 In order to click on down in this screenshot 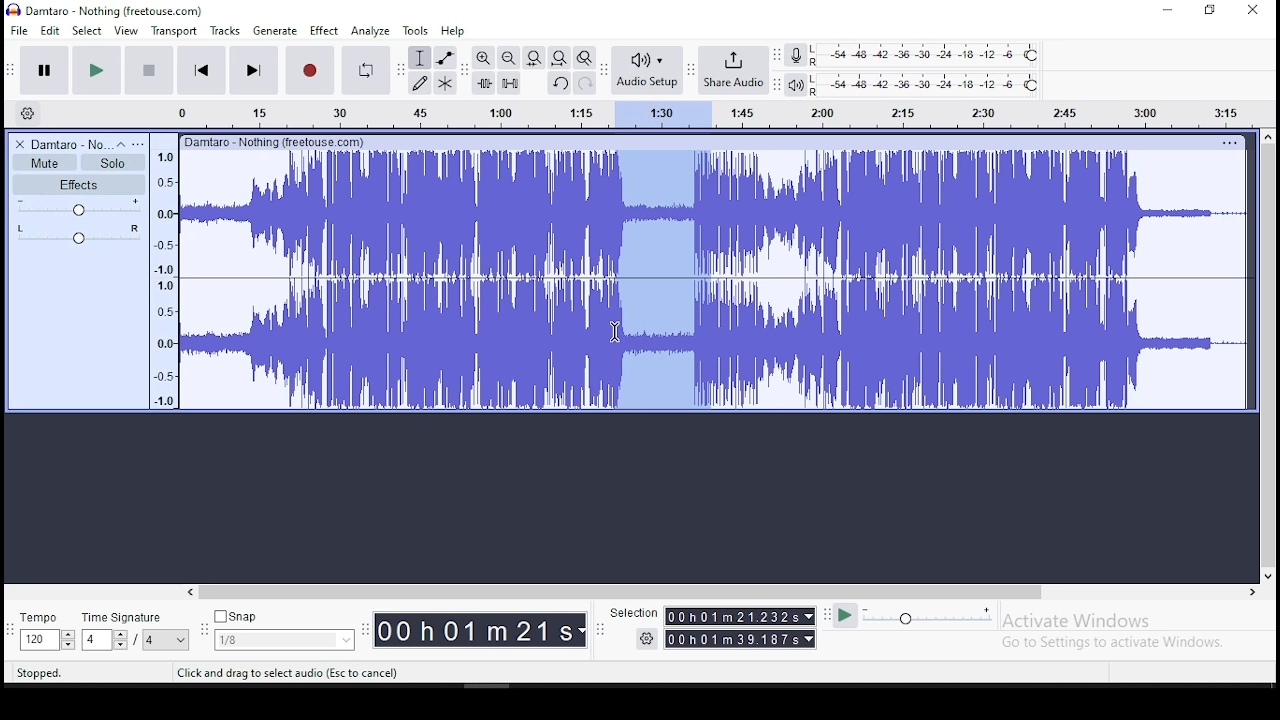, I will do `click(1267, 573)`.